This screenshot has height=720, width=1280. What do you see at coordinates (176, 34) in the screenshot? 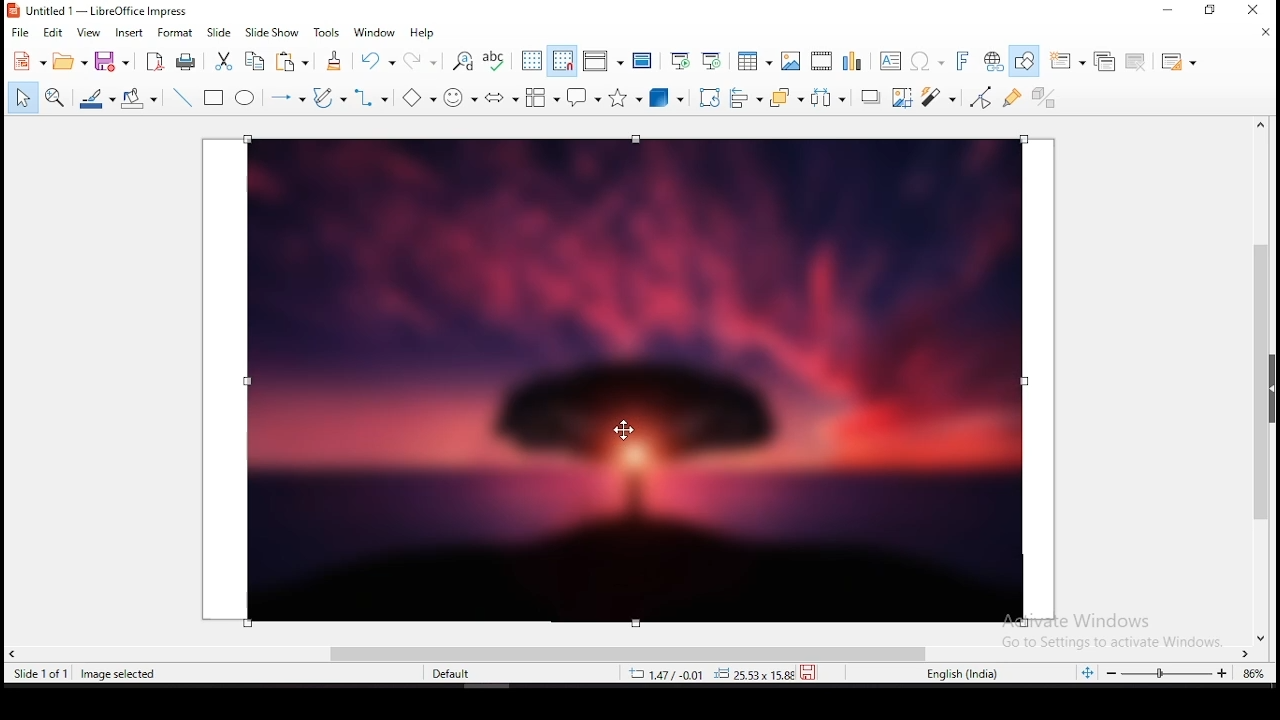
I see `format` at bounding box center [176, 34].